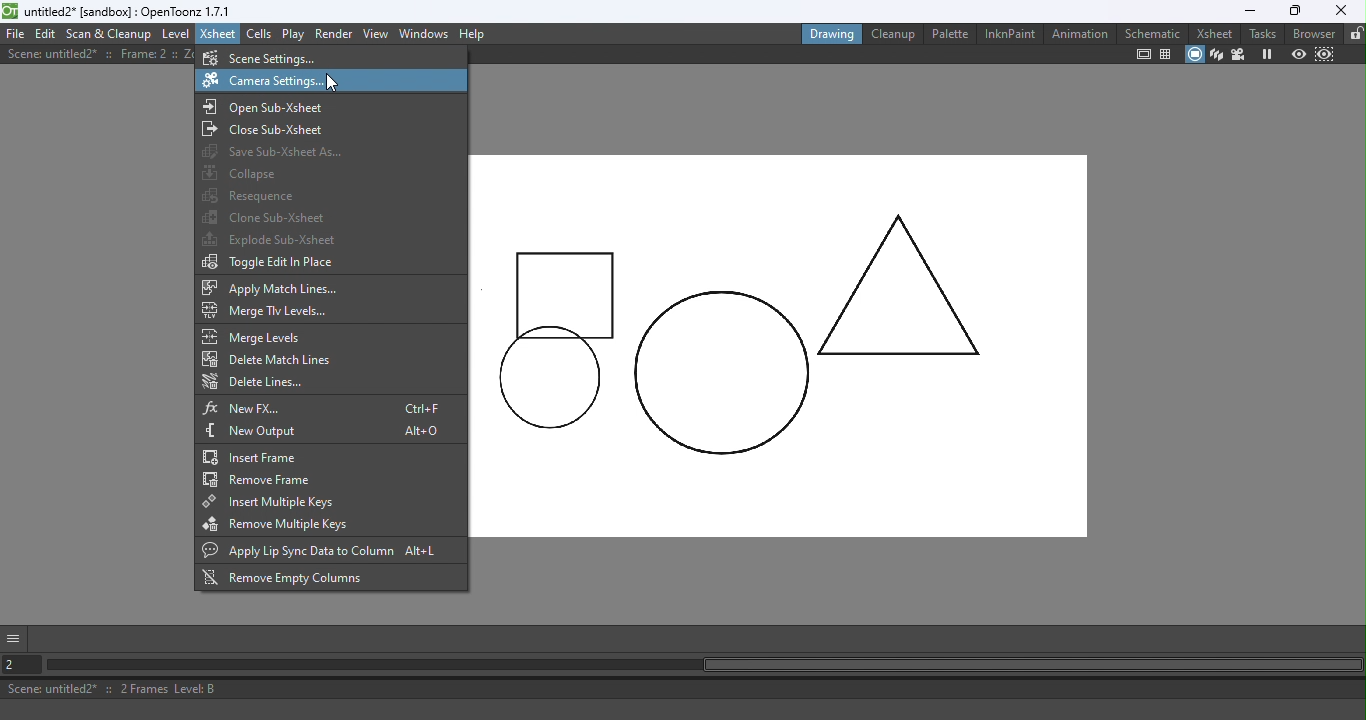 This screenshot has width=1366, height=720. I want to click on Render, so click(335, 35).